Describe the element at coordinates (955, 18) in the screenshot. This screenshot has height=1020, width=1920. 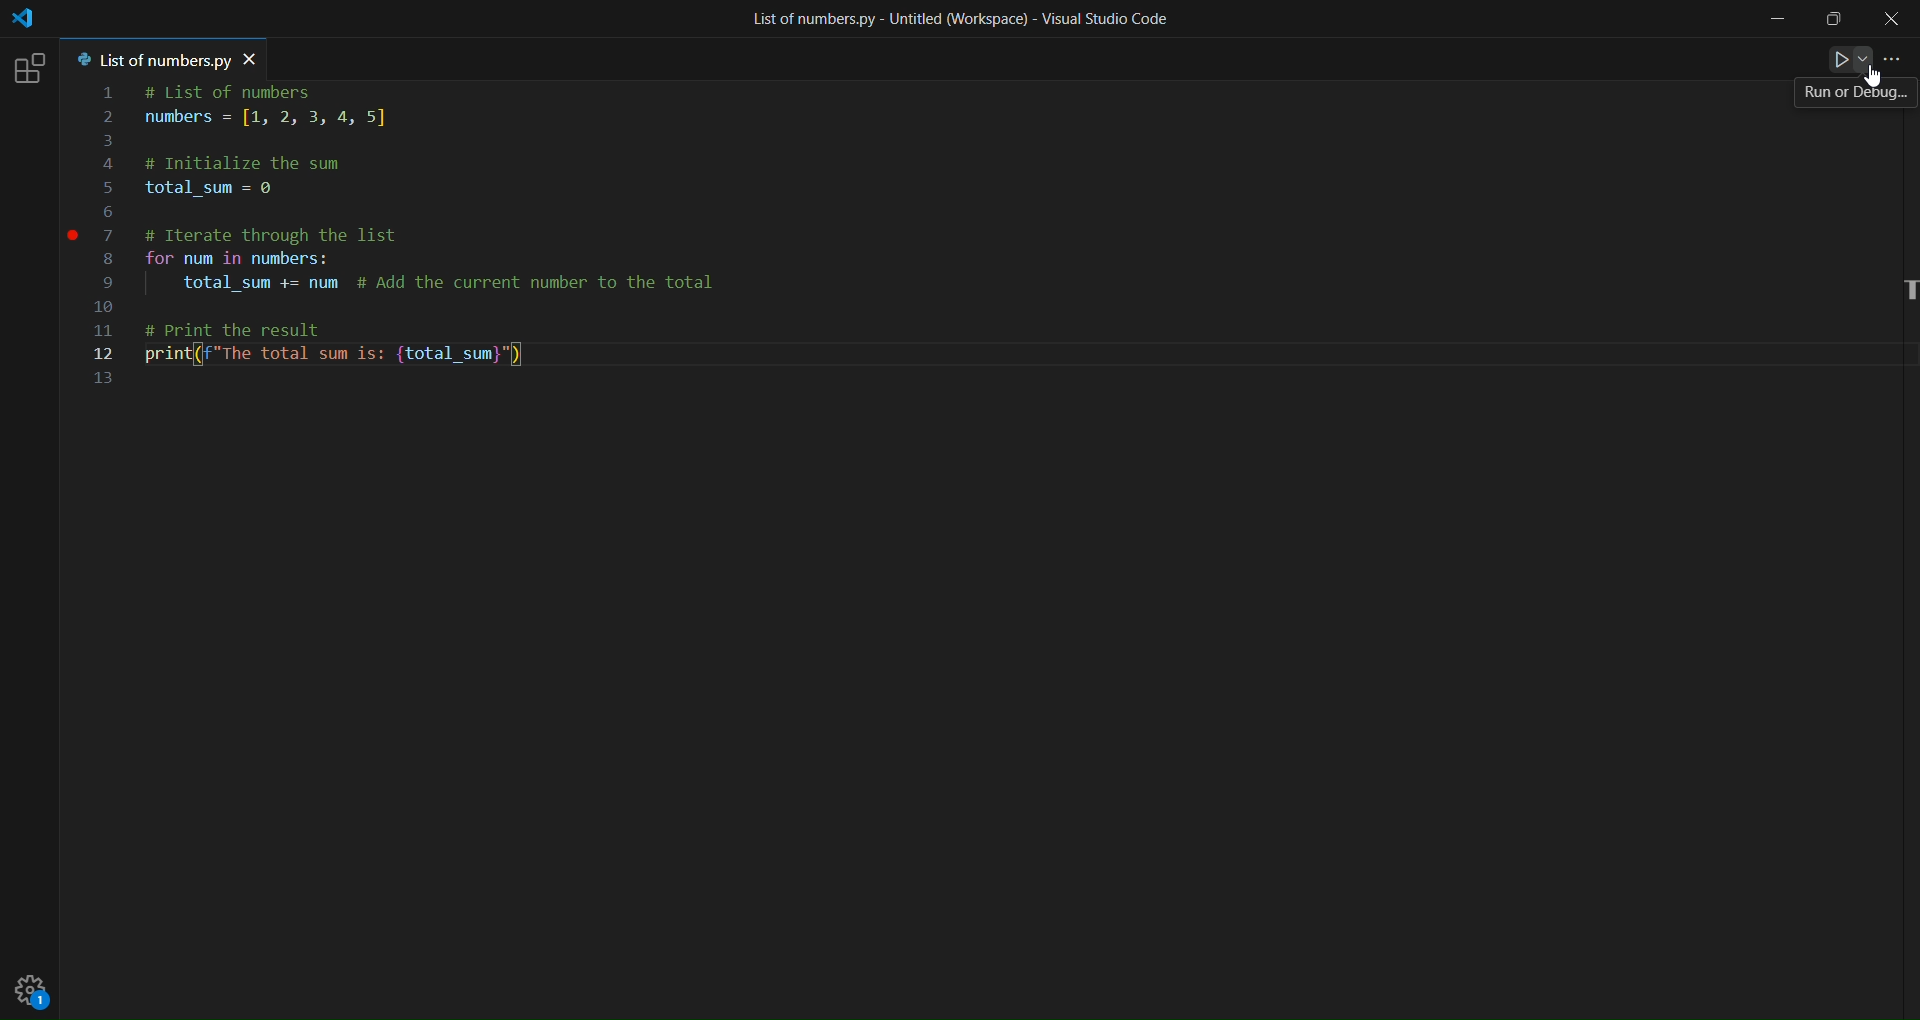
I see `title` at that location.